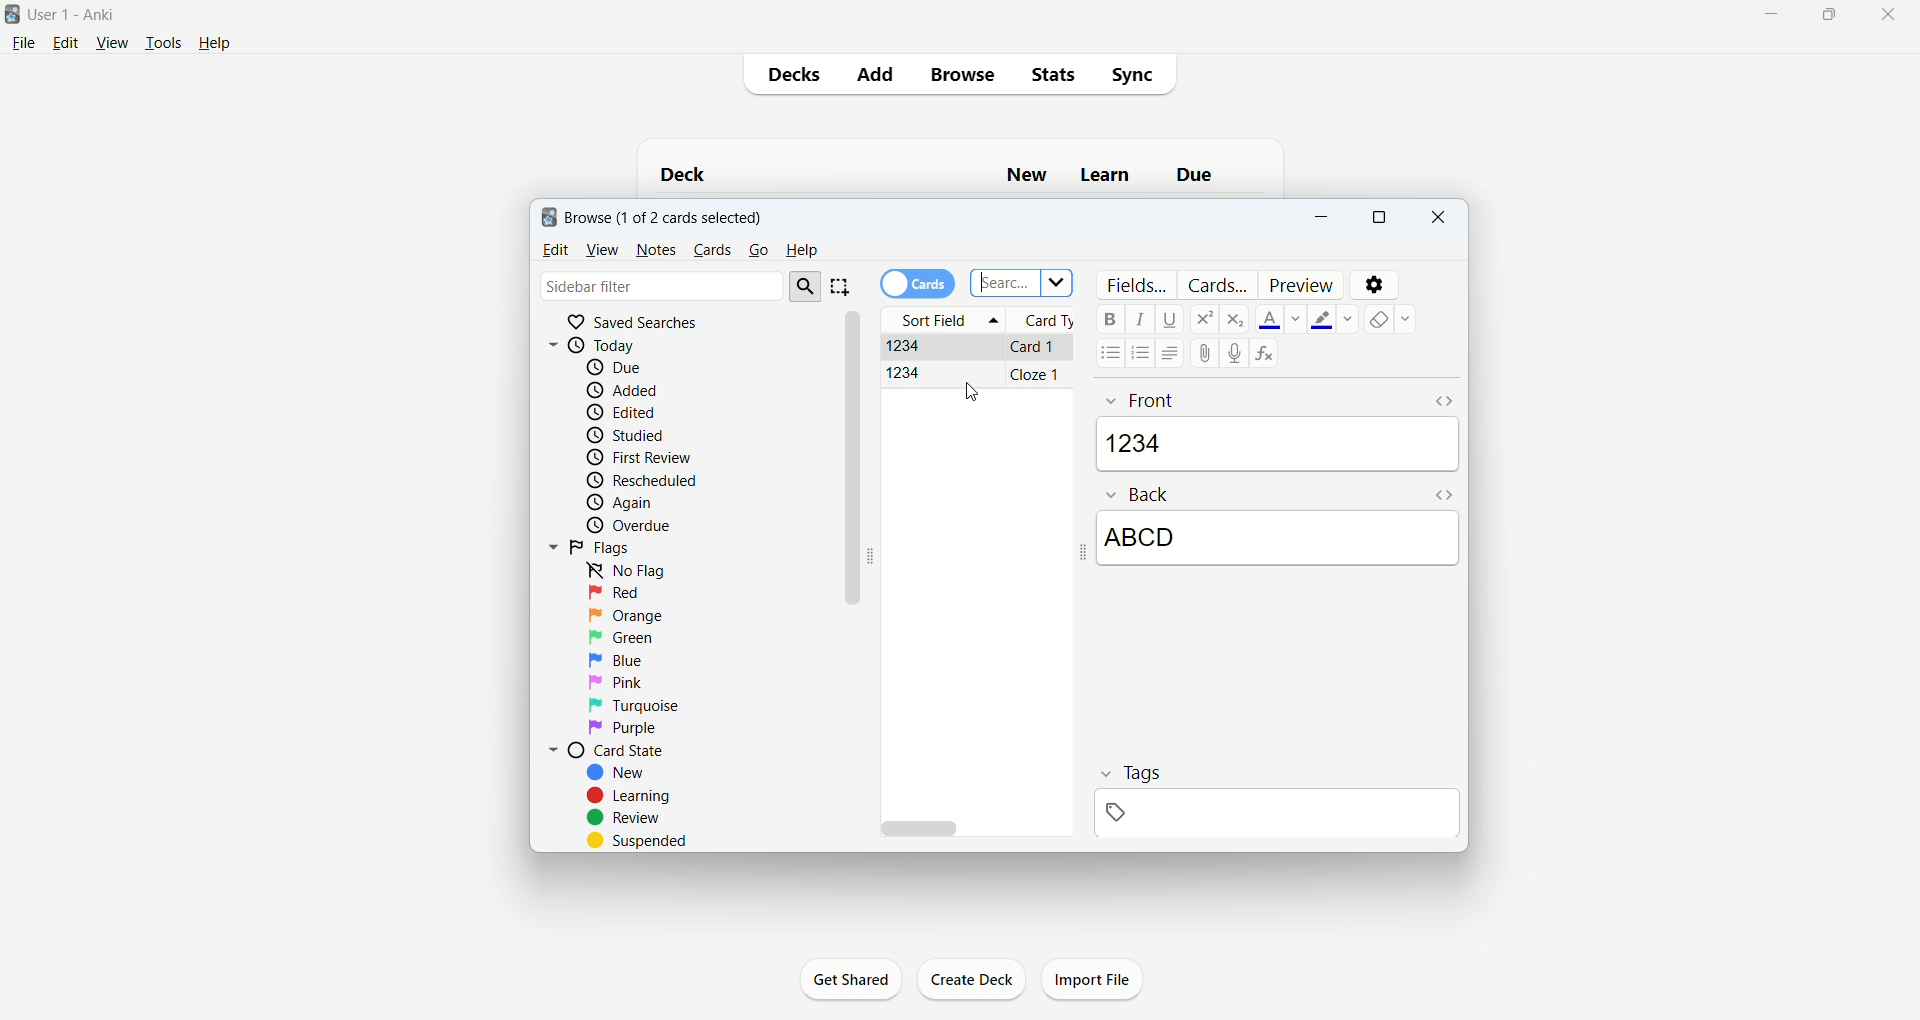 This screenshot has width=1920, height=1020. Describe the element at coordinates (1042, 318) in the screenshot. I see `card type` at that location.